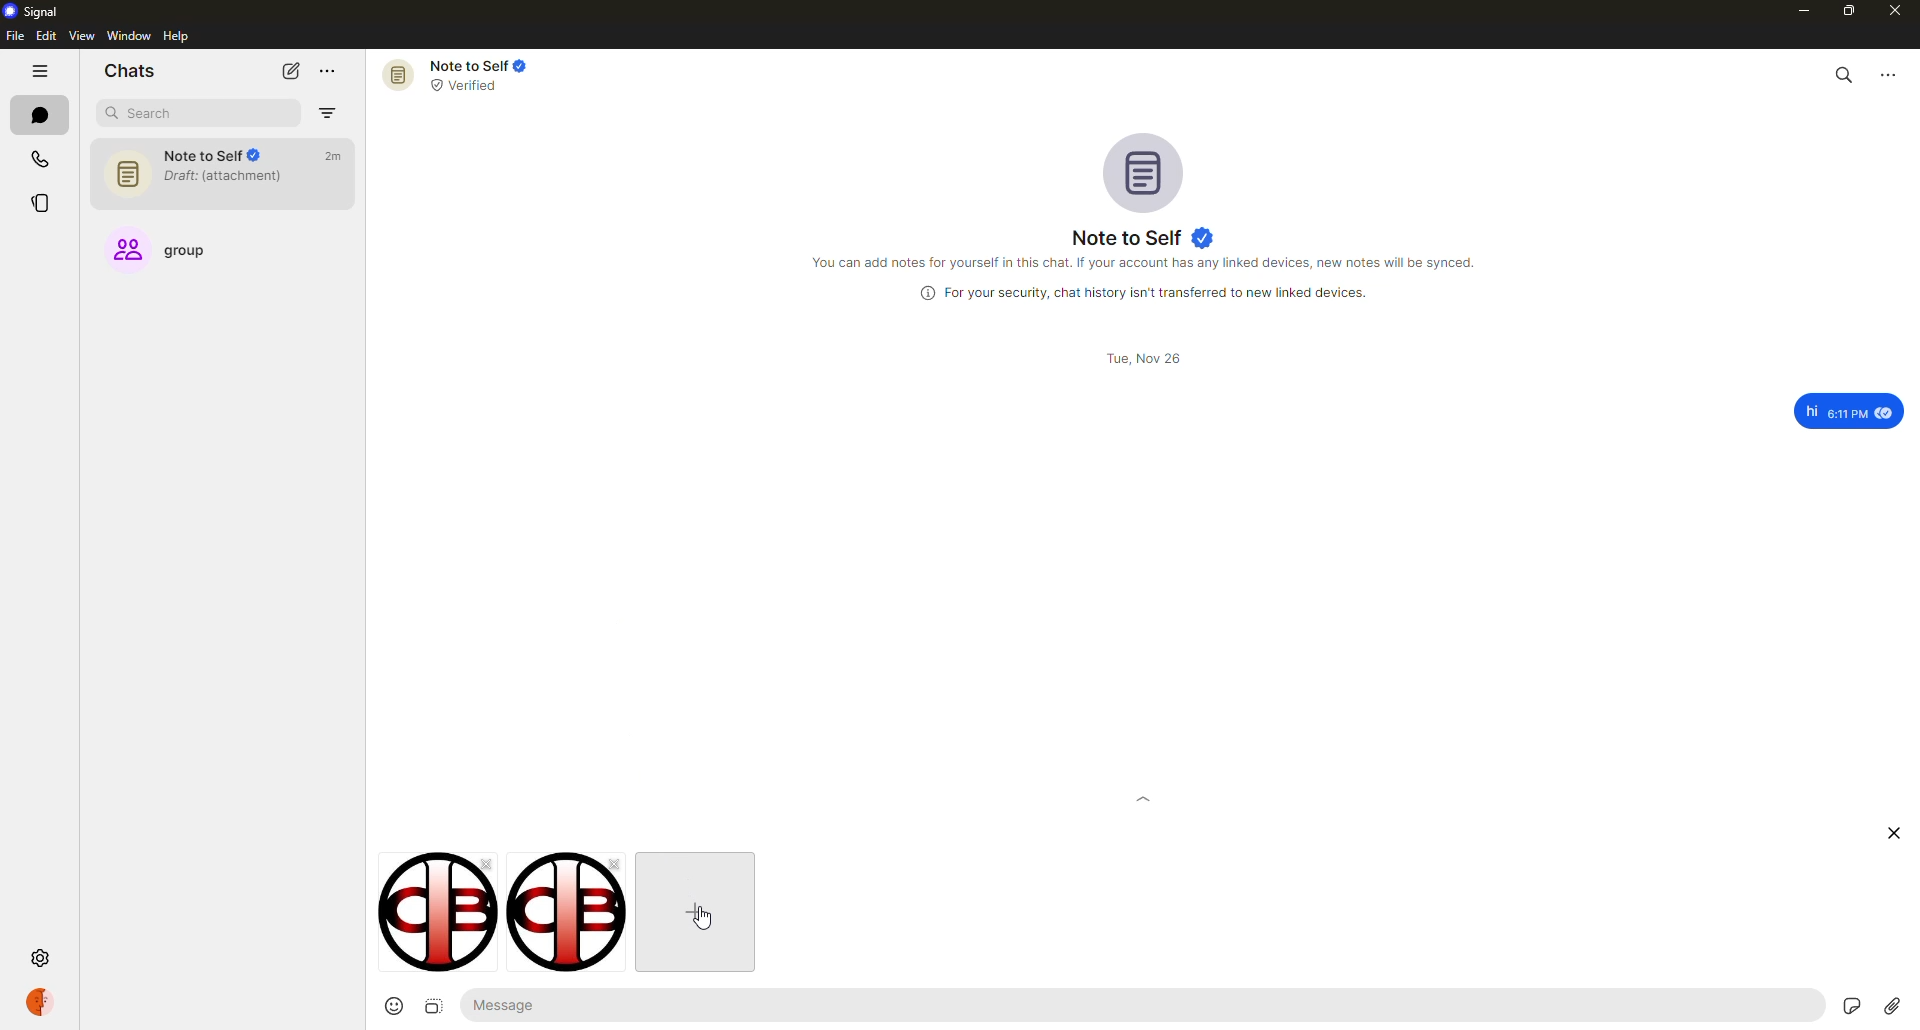 This screenshot has width=1920, height=1030. Describe the element at coordinates (129, 37) in the screenshot. I see `window` at that location.